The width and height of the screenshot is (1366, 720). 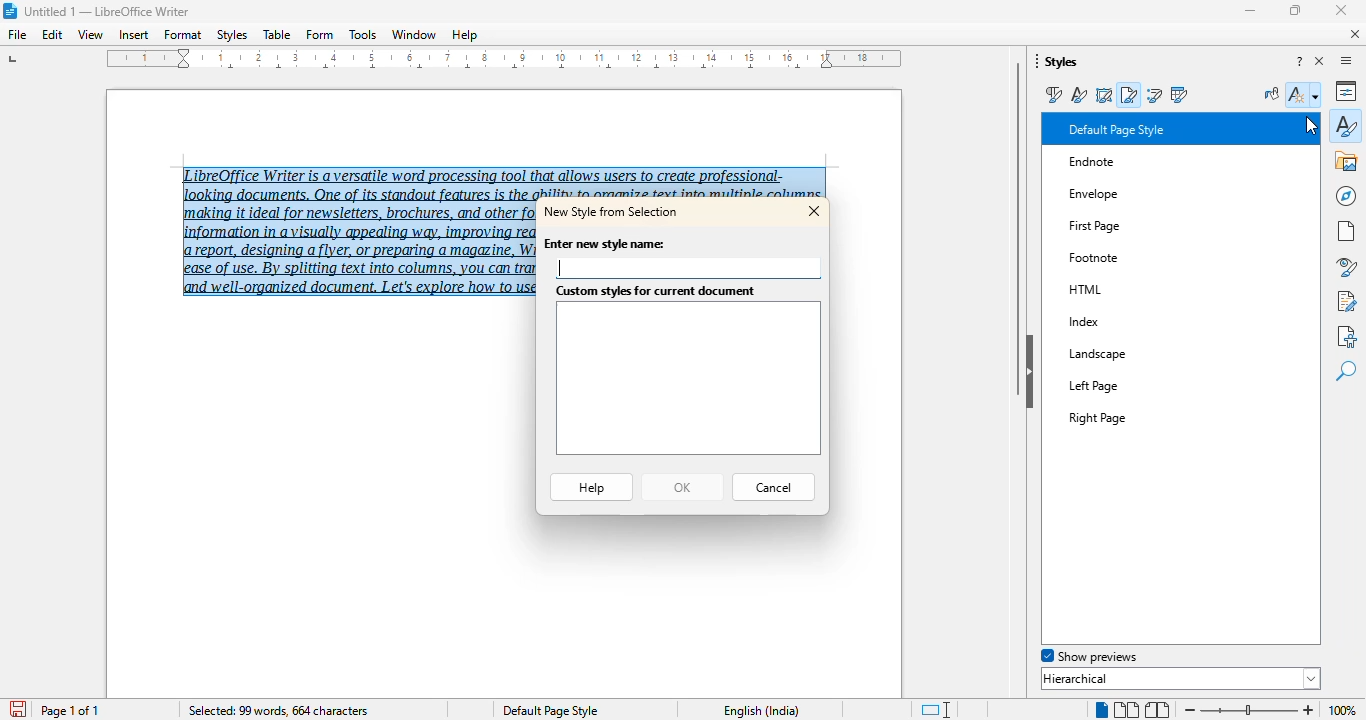 What do you see at coordinates (12, 10) in the screenshot?
I see `LibreOffice logo` at bounding box center [12, 10].